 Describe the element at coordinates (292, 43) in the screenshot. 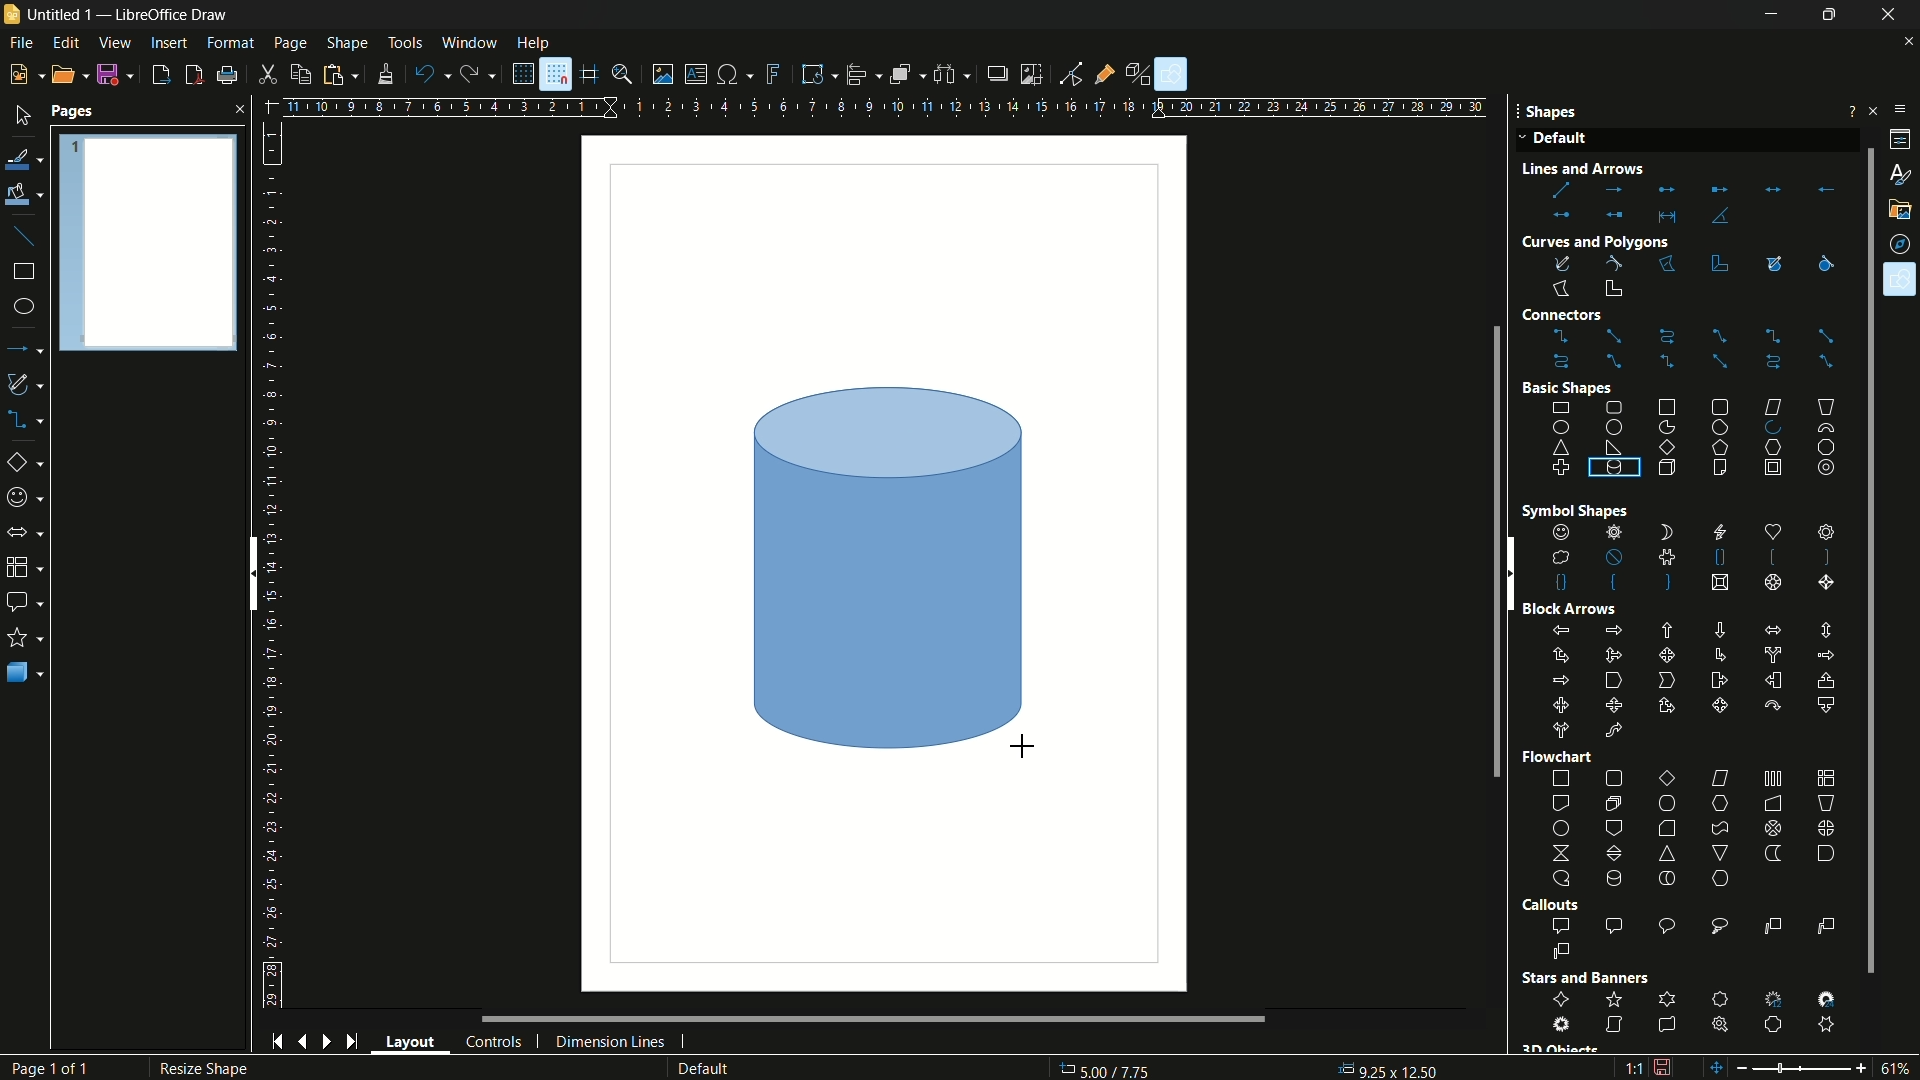

I see `page menu` at that location.